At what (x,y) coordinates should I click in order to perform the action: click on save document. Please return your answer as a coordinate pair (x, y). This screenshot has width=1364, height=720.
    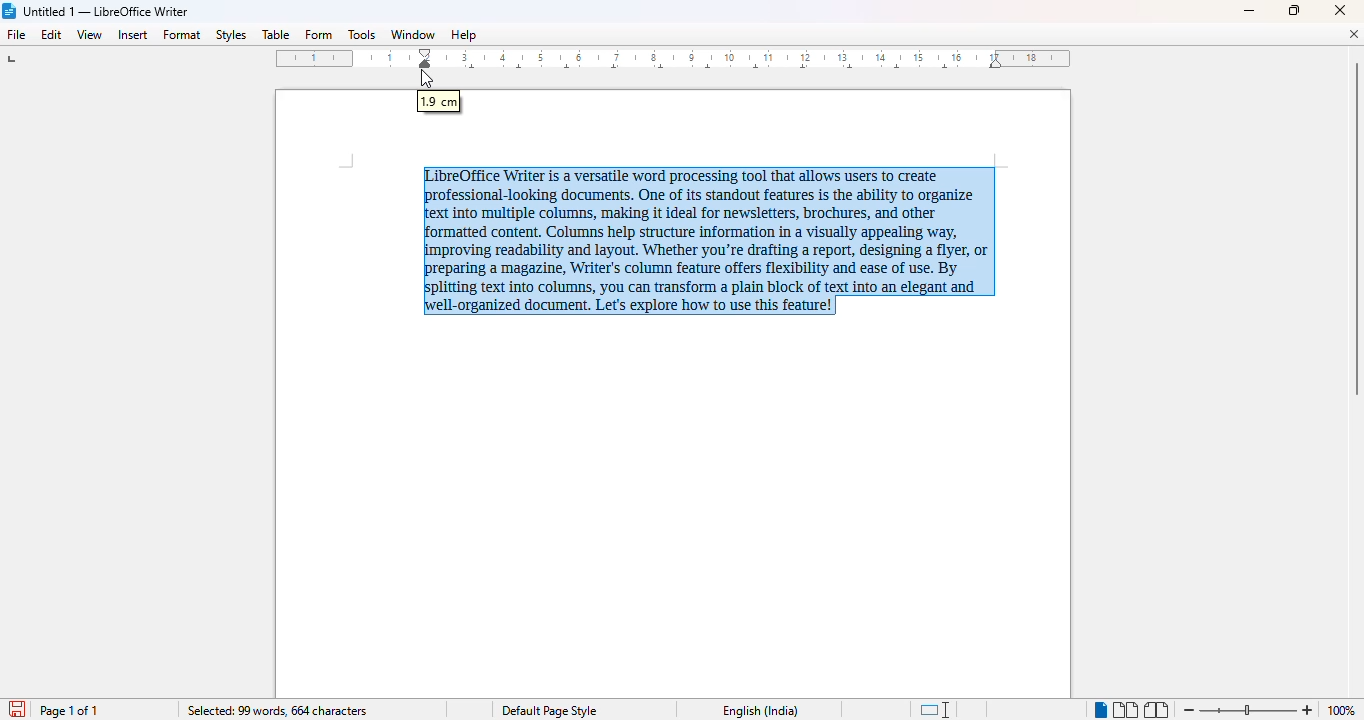
    Looking at the image, I should click on (17, 708).